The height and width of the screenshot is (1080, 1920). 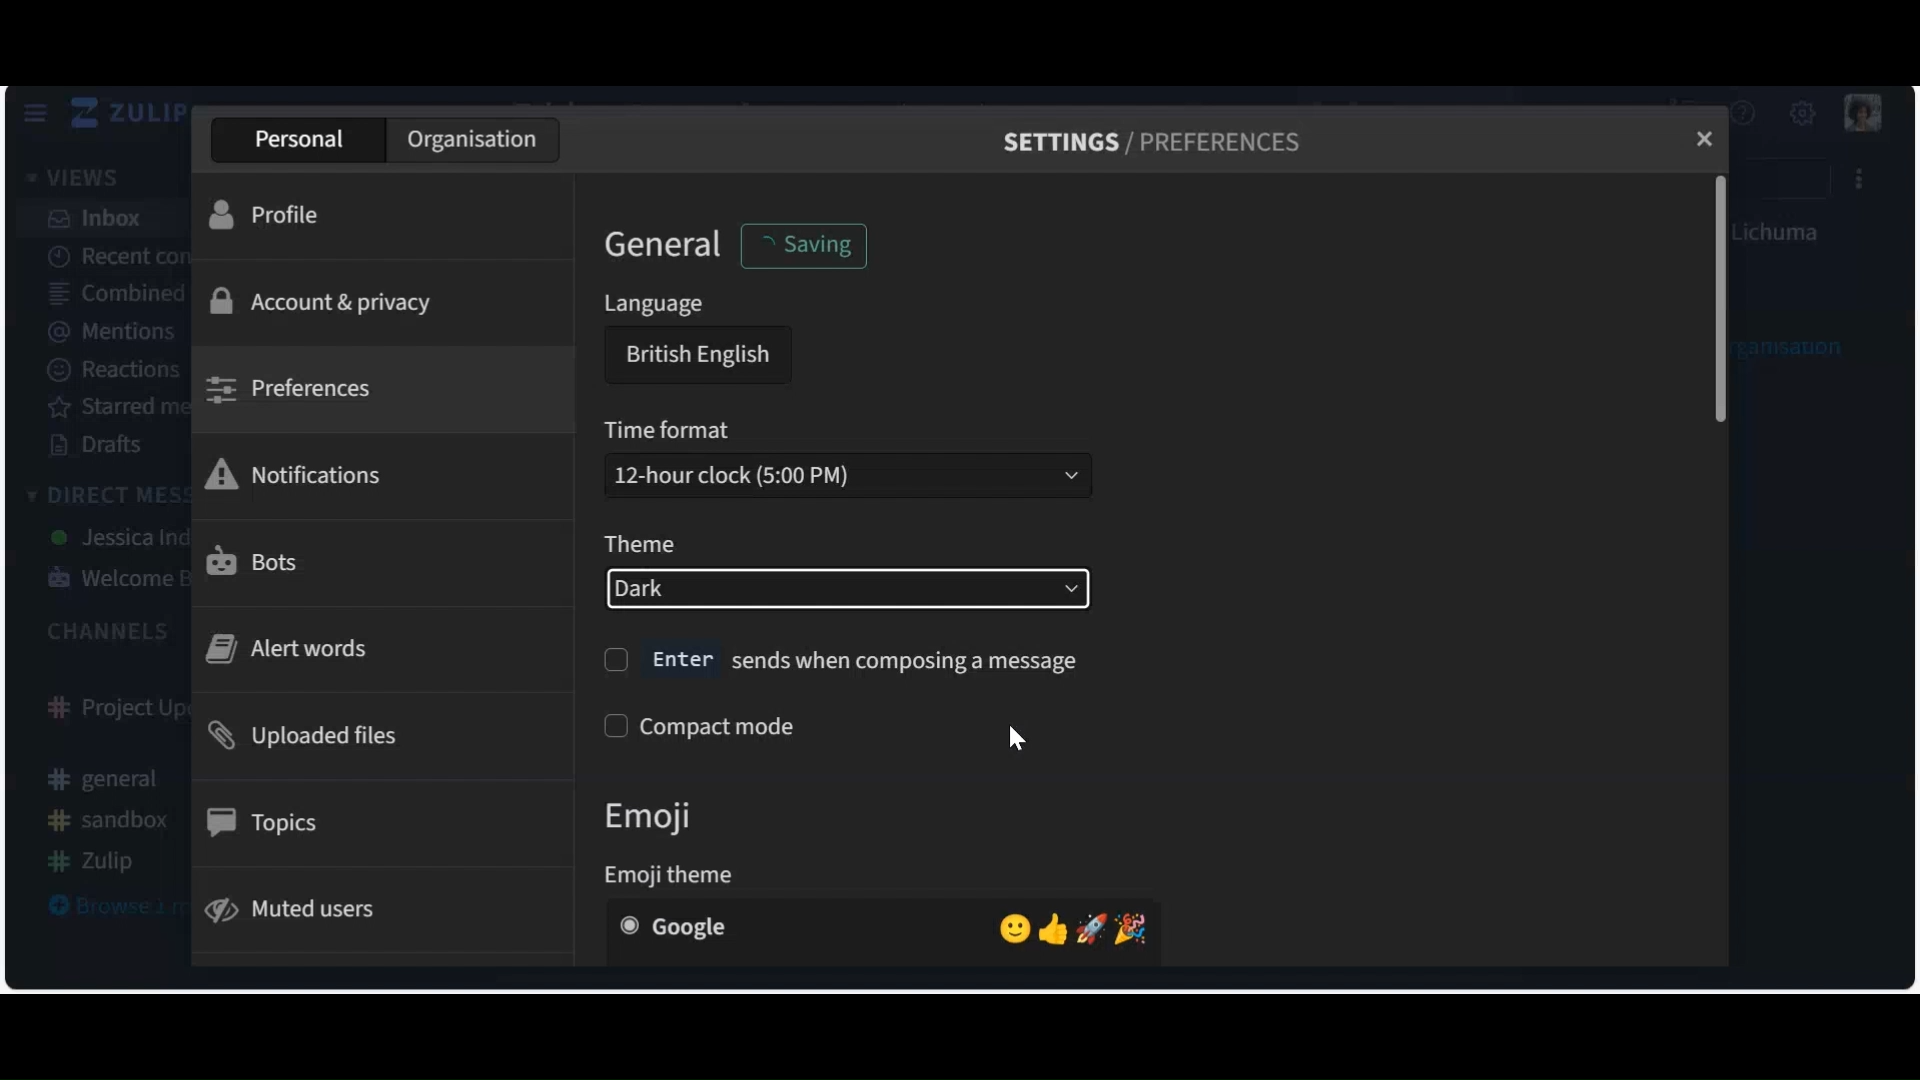 What do you see at coordinates (694, 356) in the screenshot?
I see `Language Field` at bounding box center [694, 356].